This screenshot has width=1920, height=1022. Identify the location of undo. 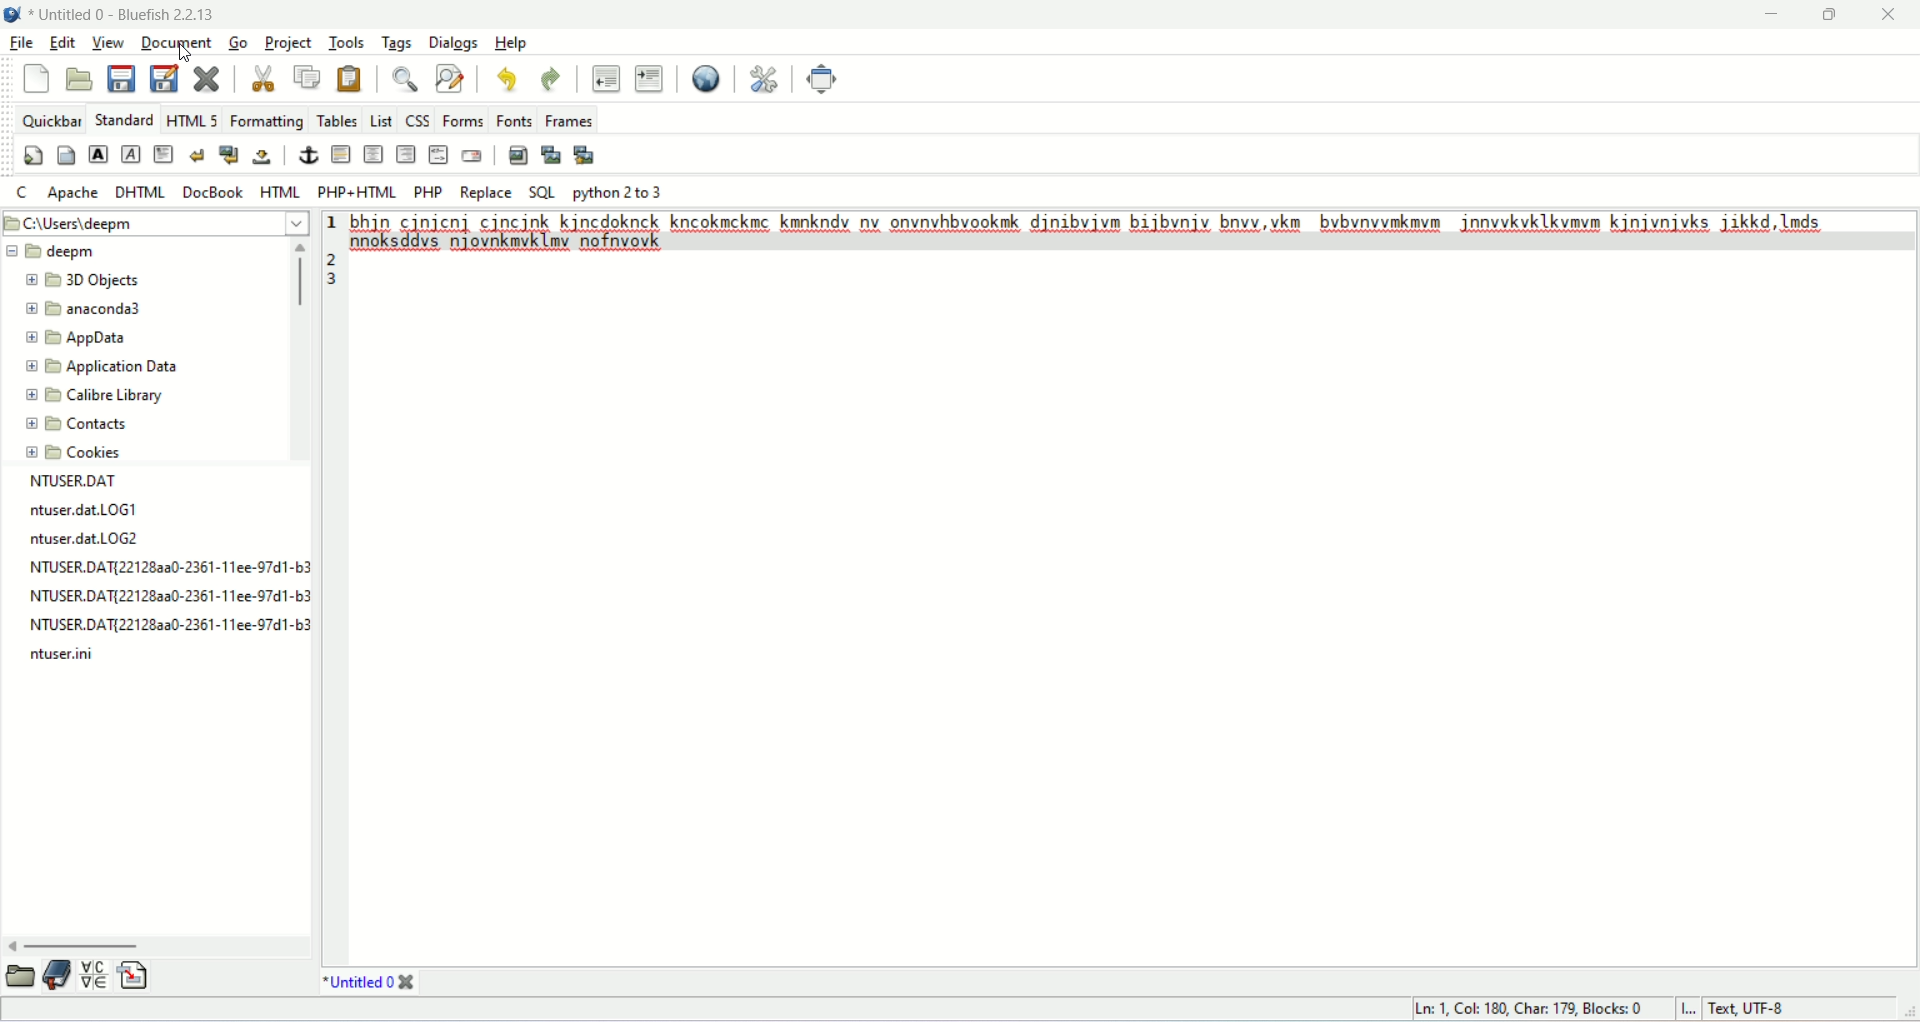
(502, 82).